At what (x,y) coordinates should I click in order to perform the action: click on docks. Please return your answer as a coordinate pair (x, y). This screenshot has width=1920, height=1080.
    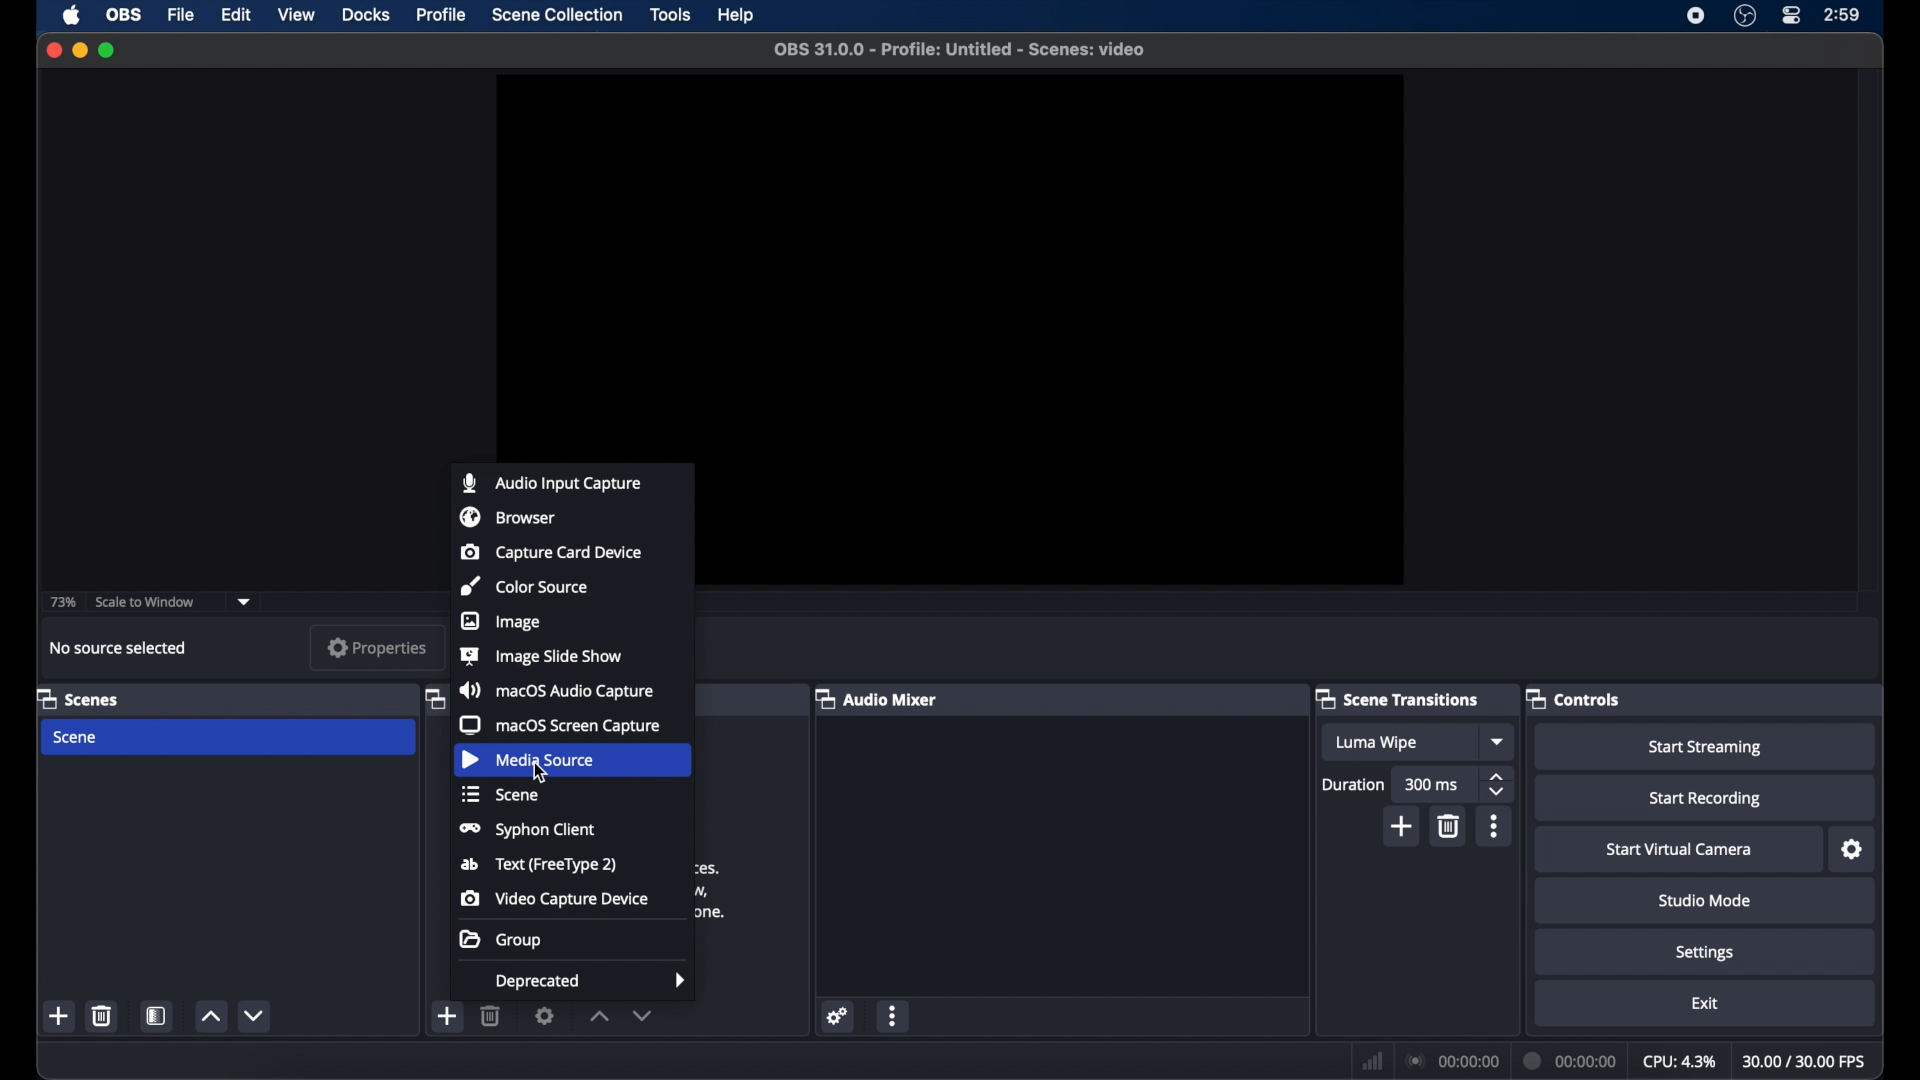
    Looking at the image, I should click on (367, 16).